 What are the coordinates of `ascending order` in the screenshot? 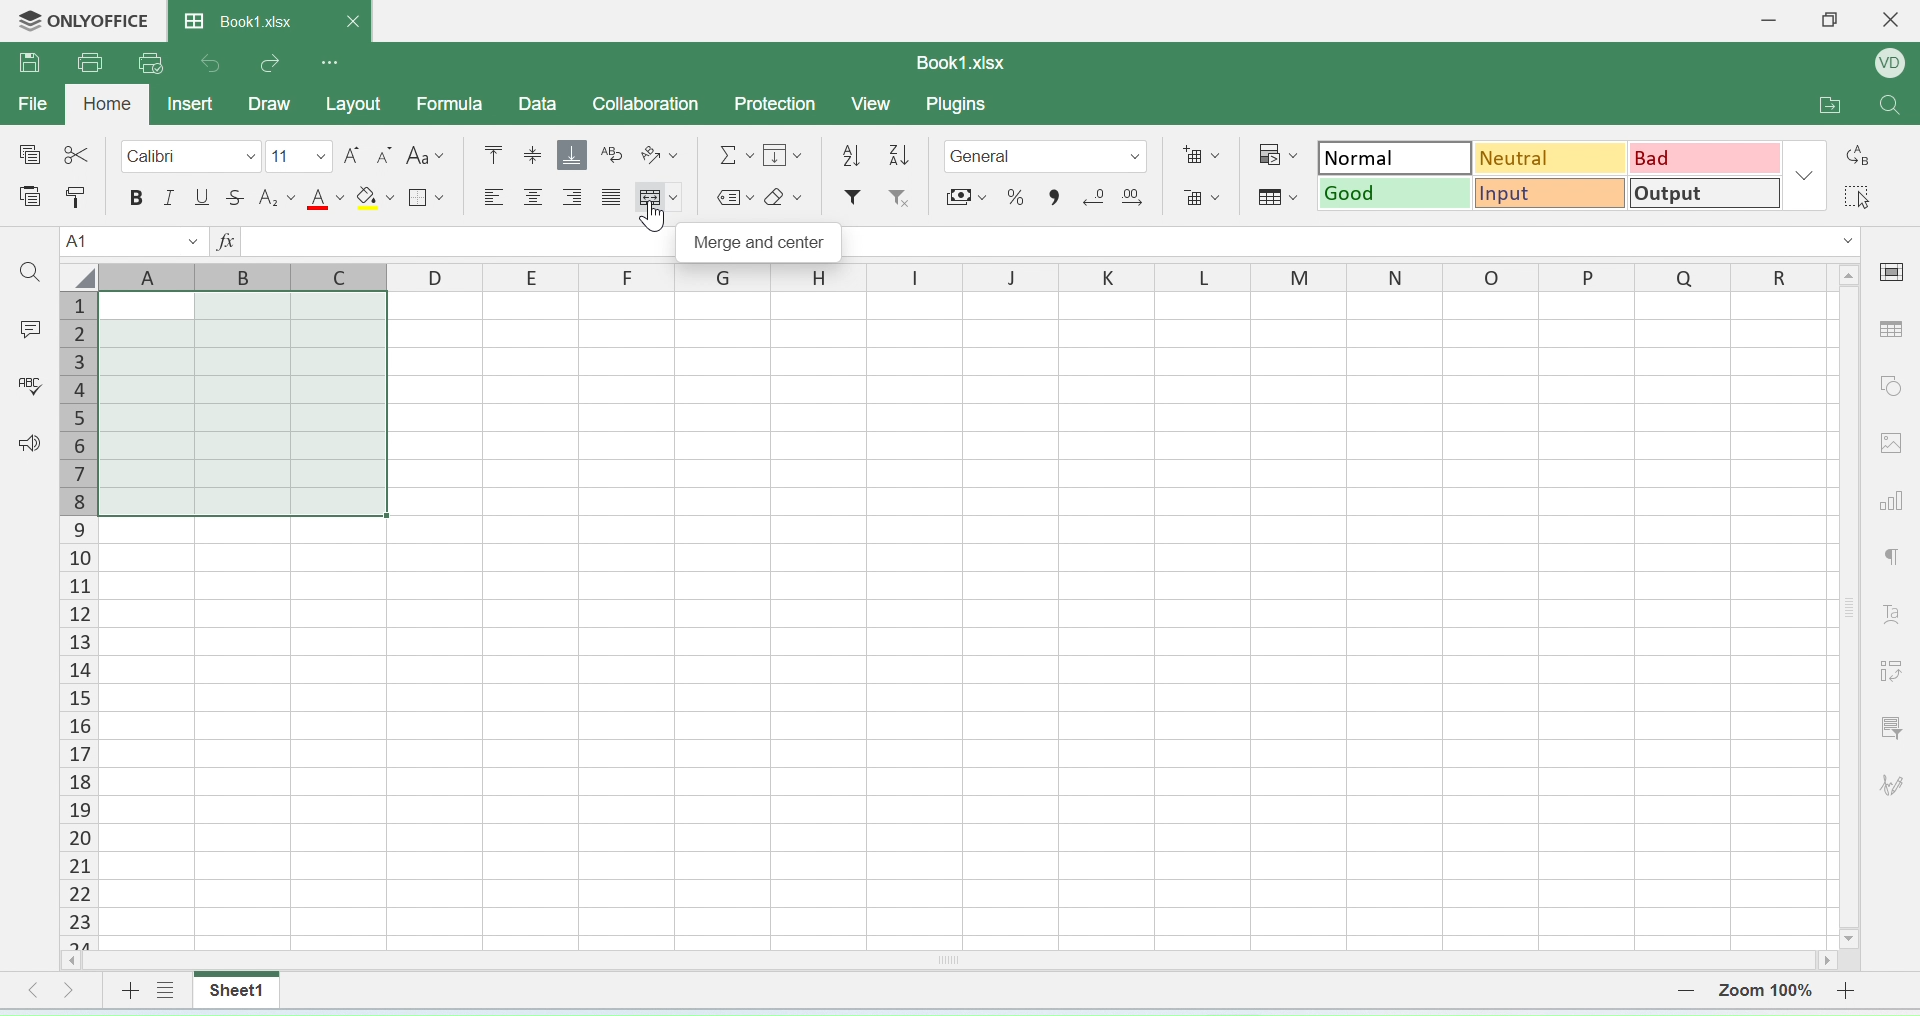 It's located at (902, 155).